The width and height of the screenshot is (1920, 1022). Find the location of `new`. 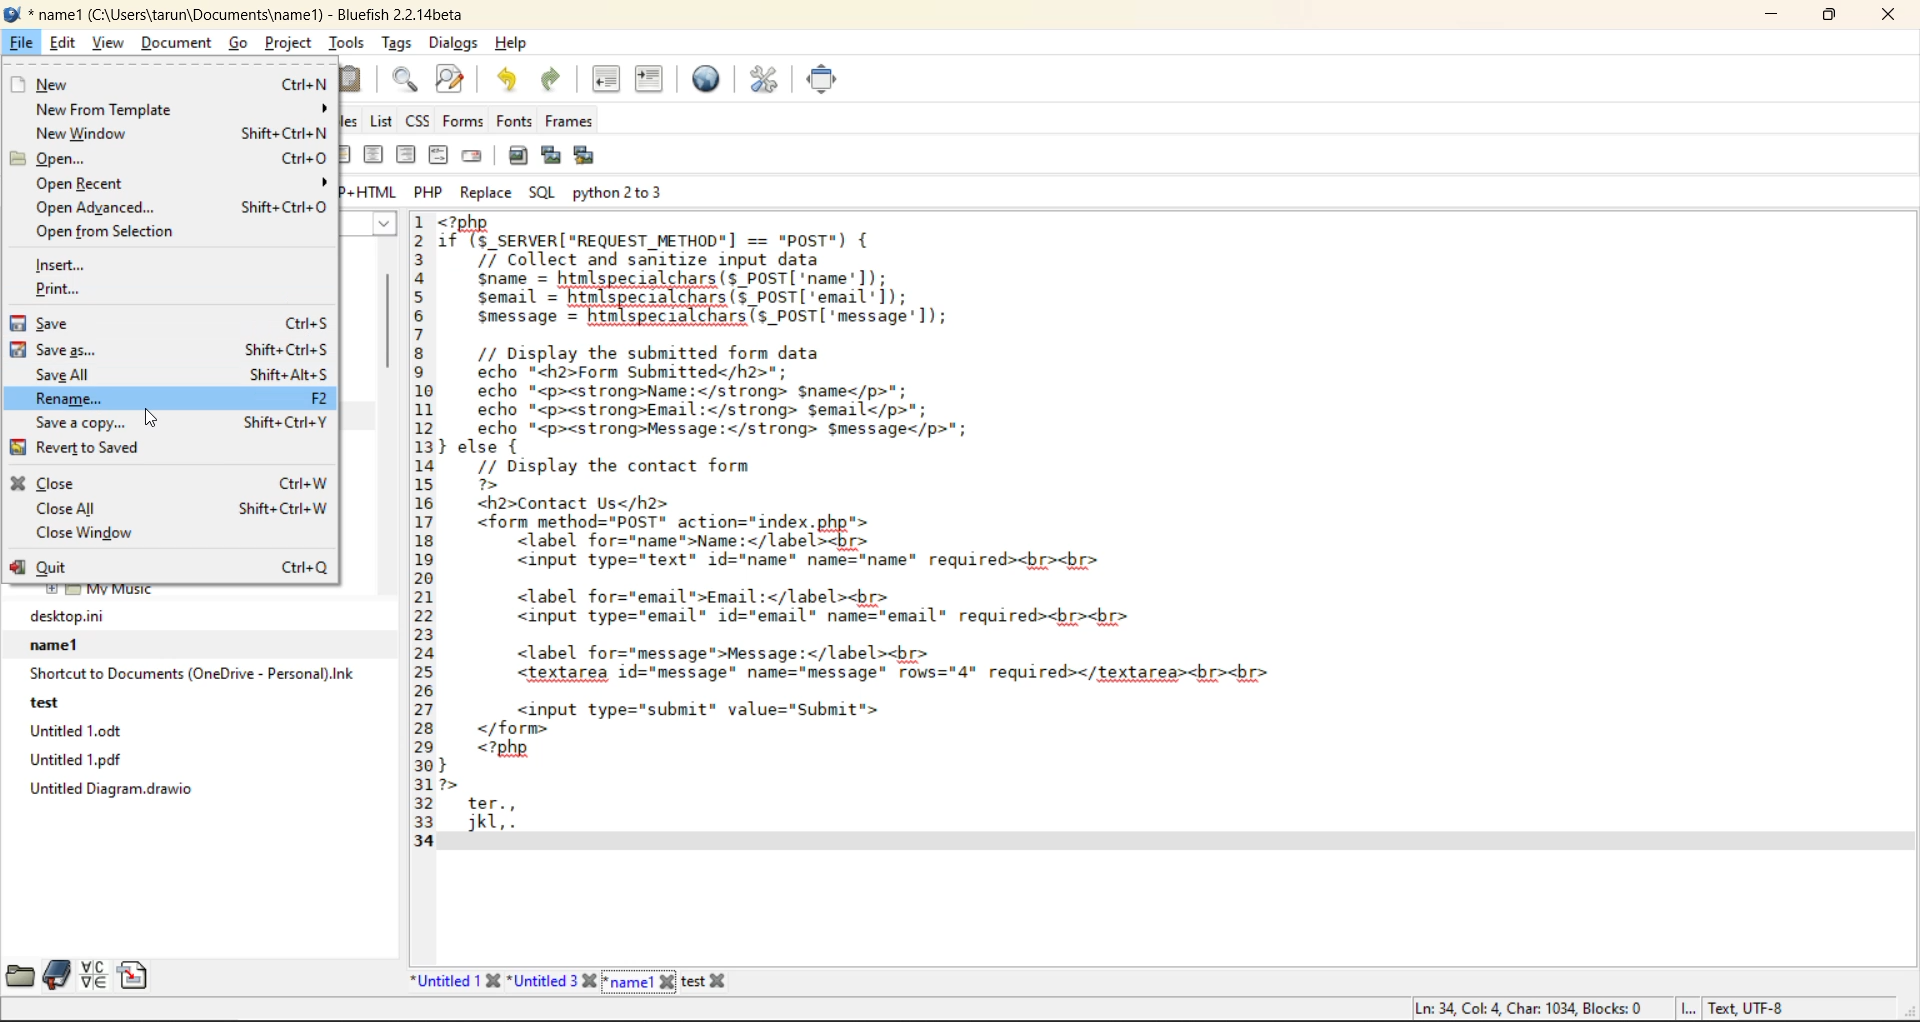

new is located at coordinates (166, 84).